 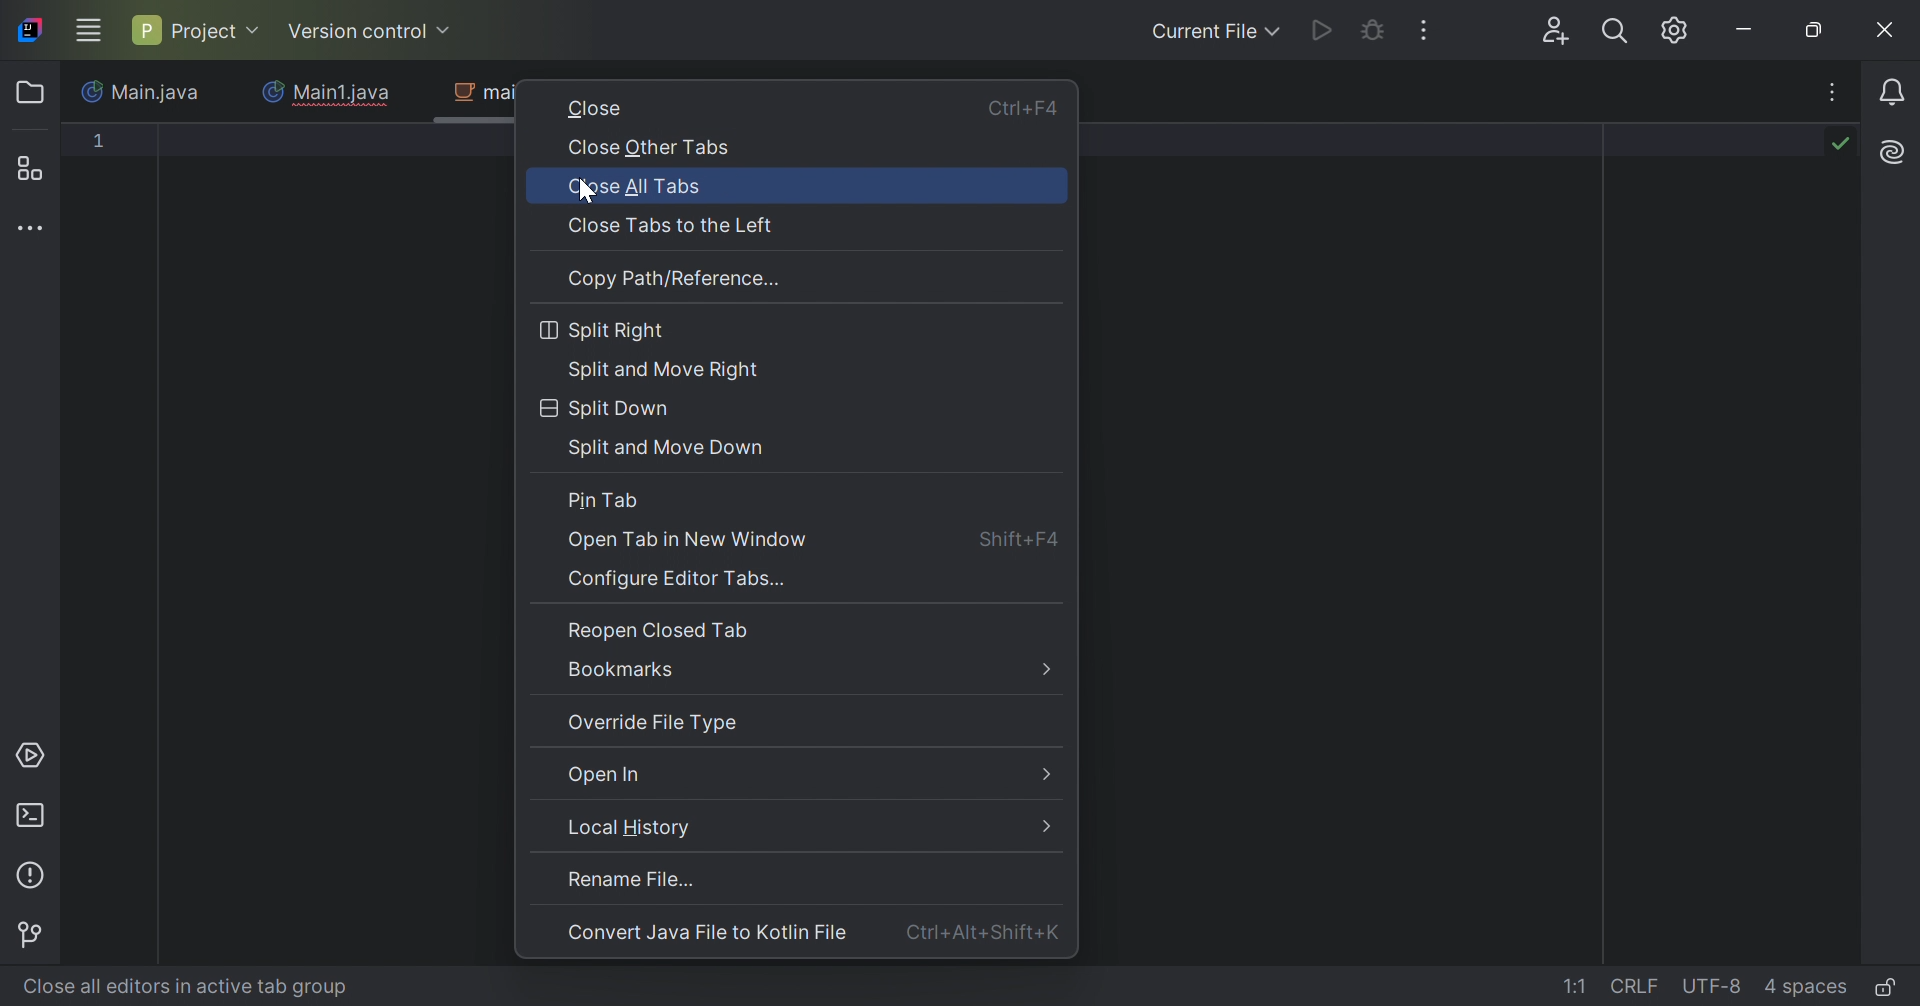 What do you see at coordinates (1881, 989) in the screenshot?
I see `Make file read-only` at bounding box center [1881, 989].